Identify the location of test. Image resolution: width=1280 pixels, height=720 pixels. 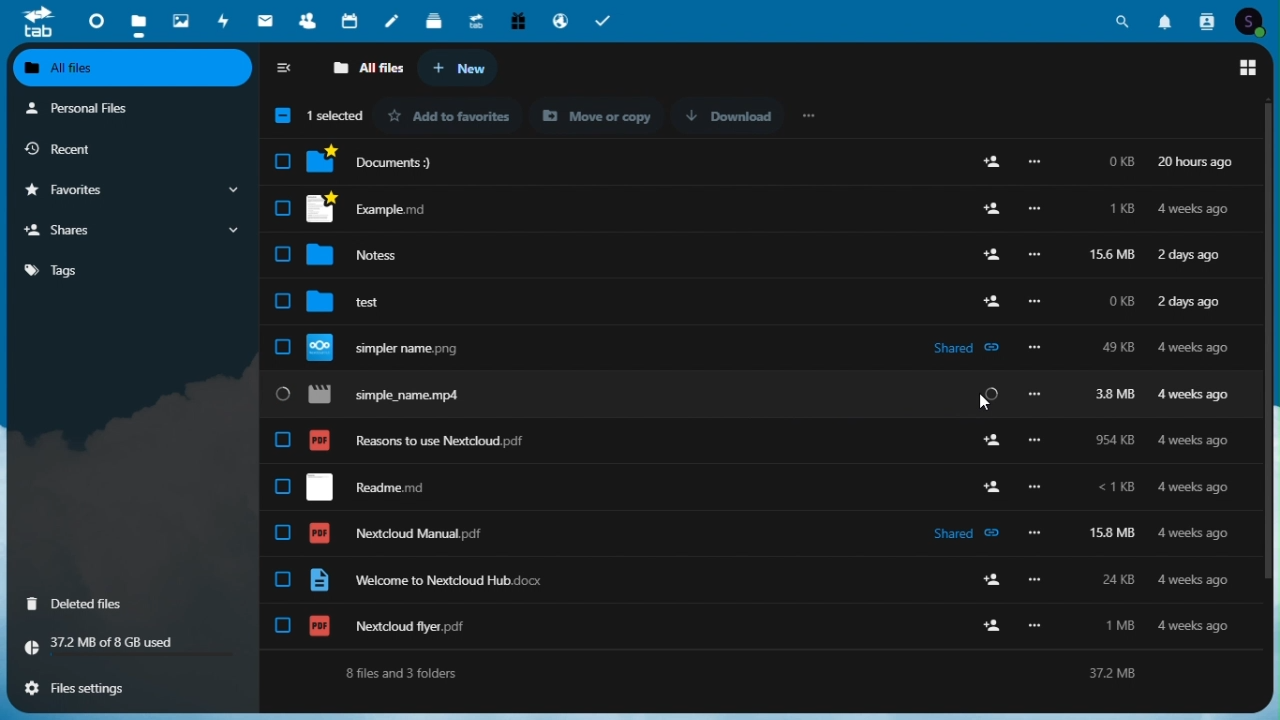
(760, 300).